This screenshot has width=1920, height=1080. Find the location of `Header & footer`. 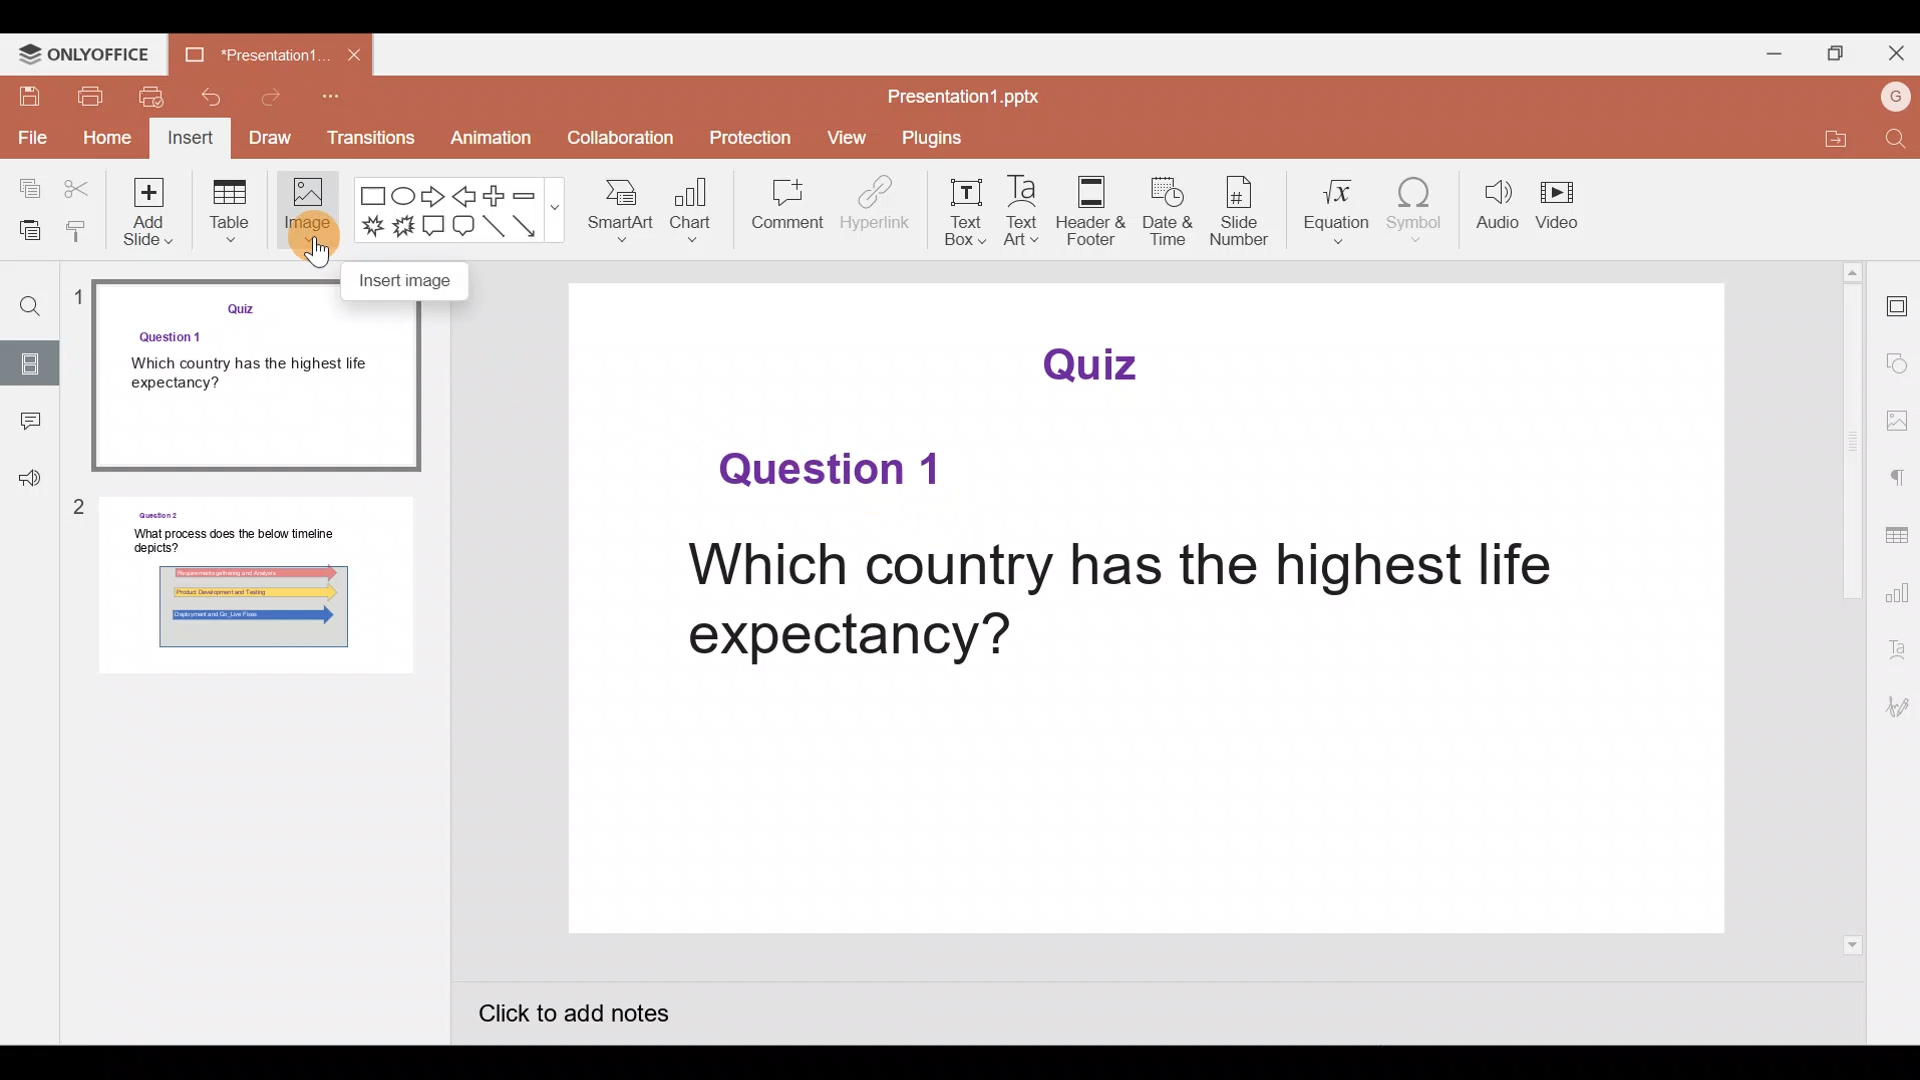

Header & footer is located at coordinates (1091, 205).